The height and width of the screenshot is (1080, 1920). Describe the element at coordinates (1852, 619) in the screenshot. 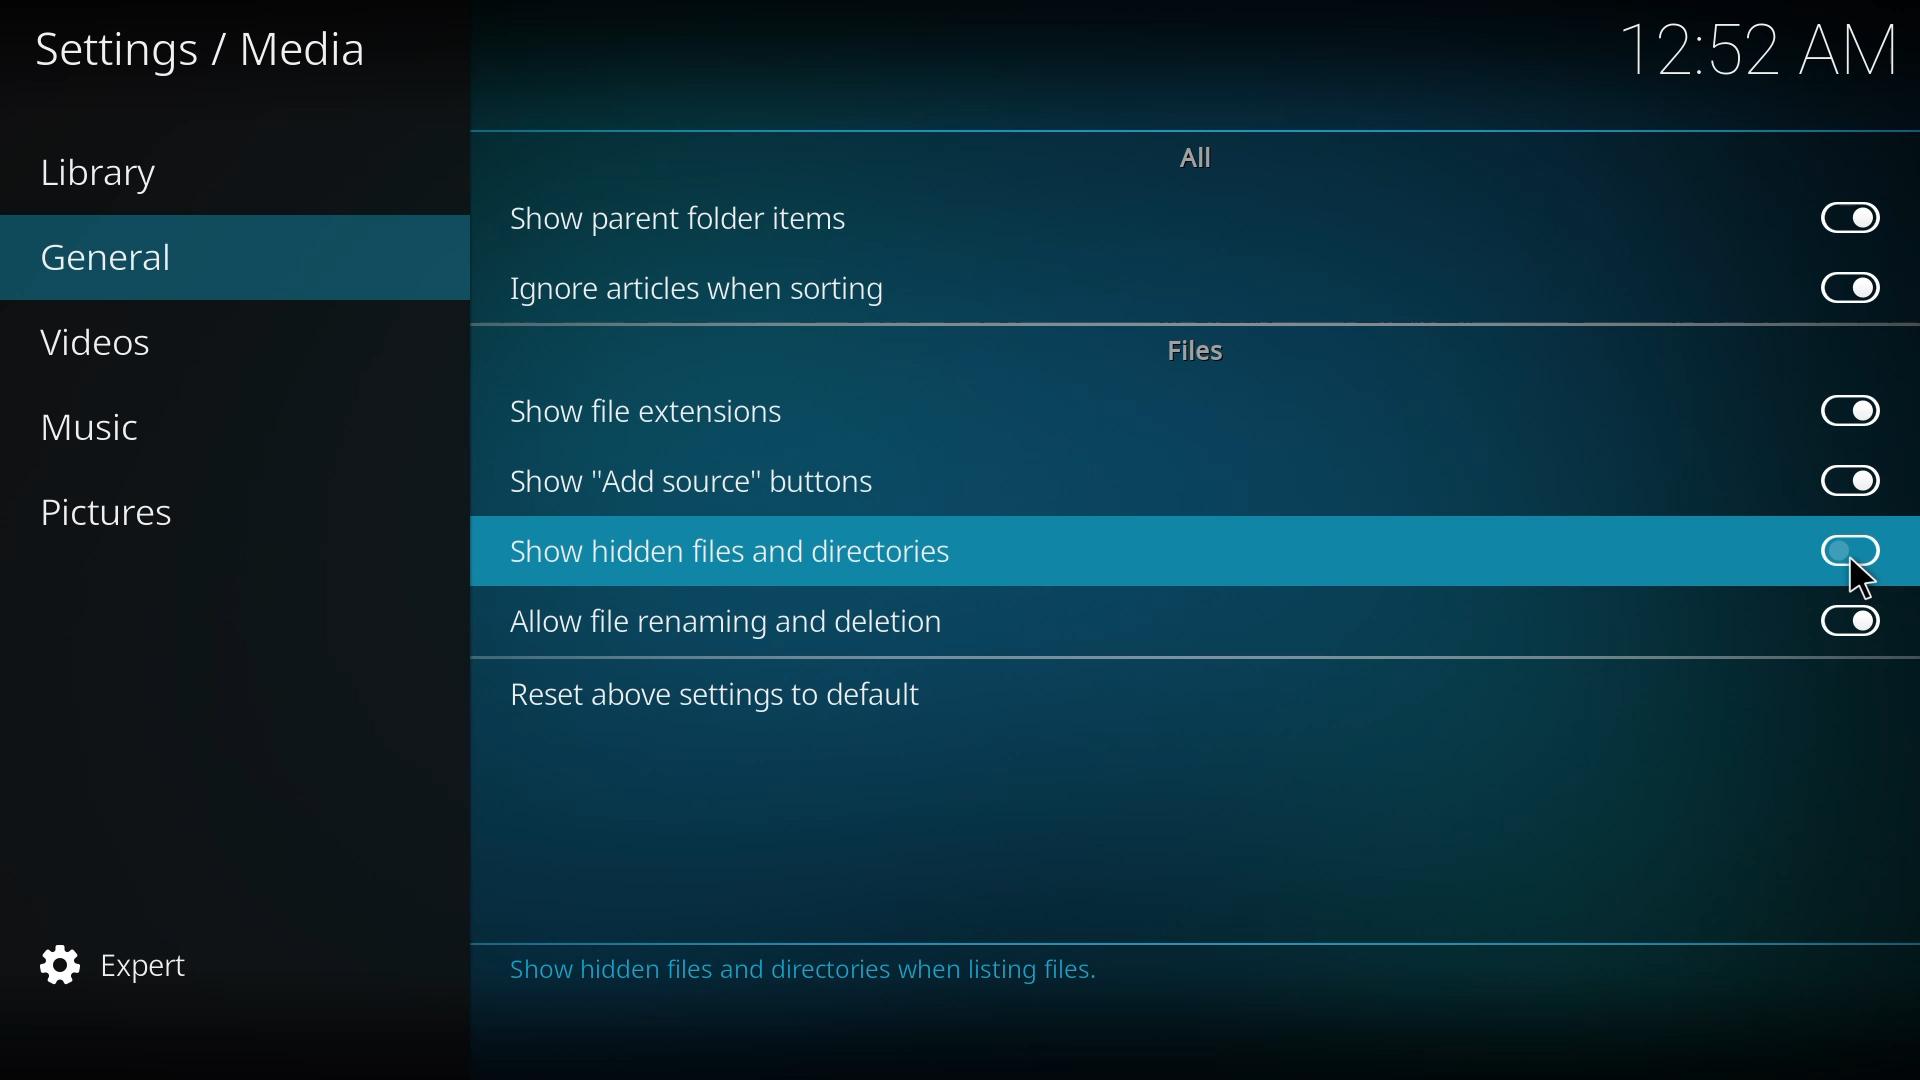

I see `enabled` at that location.